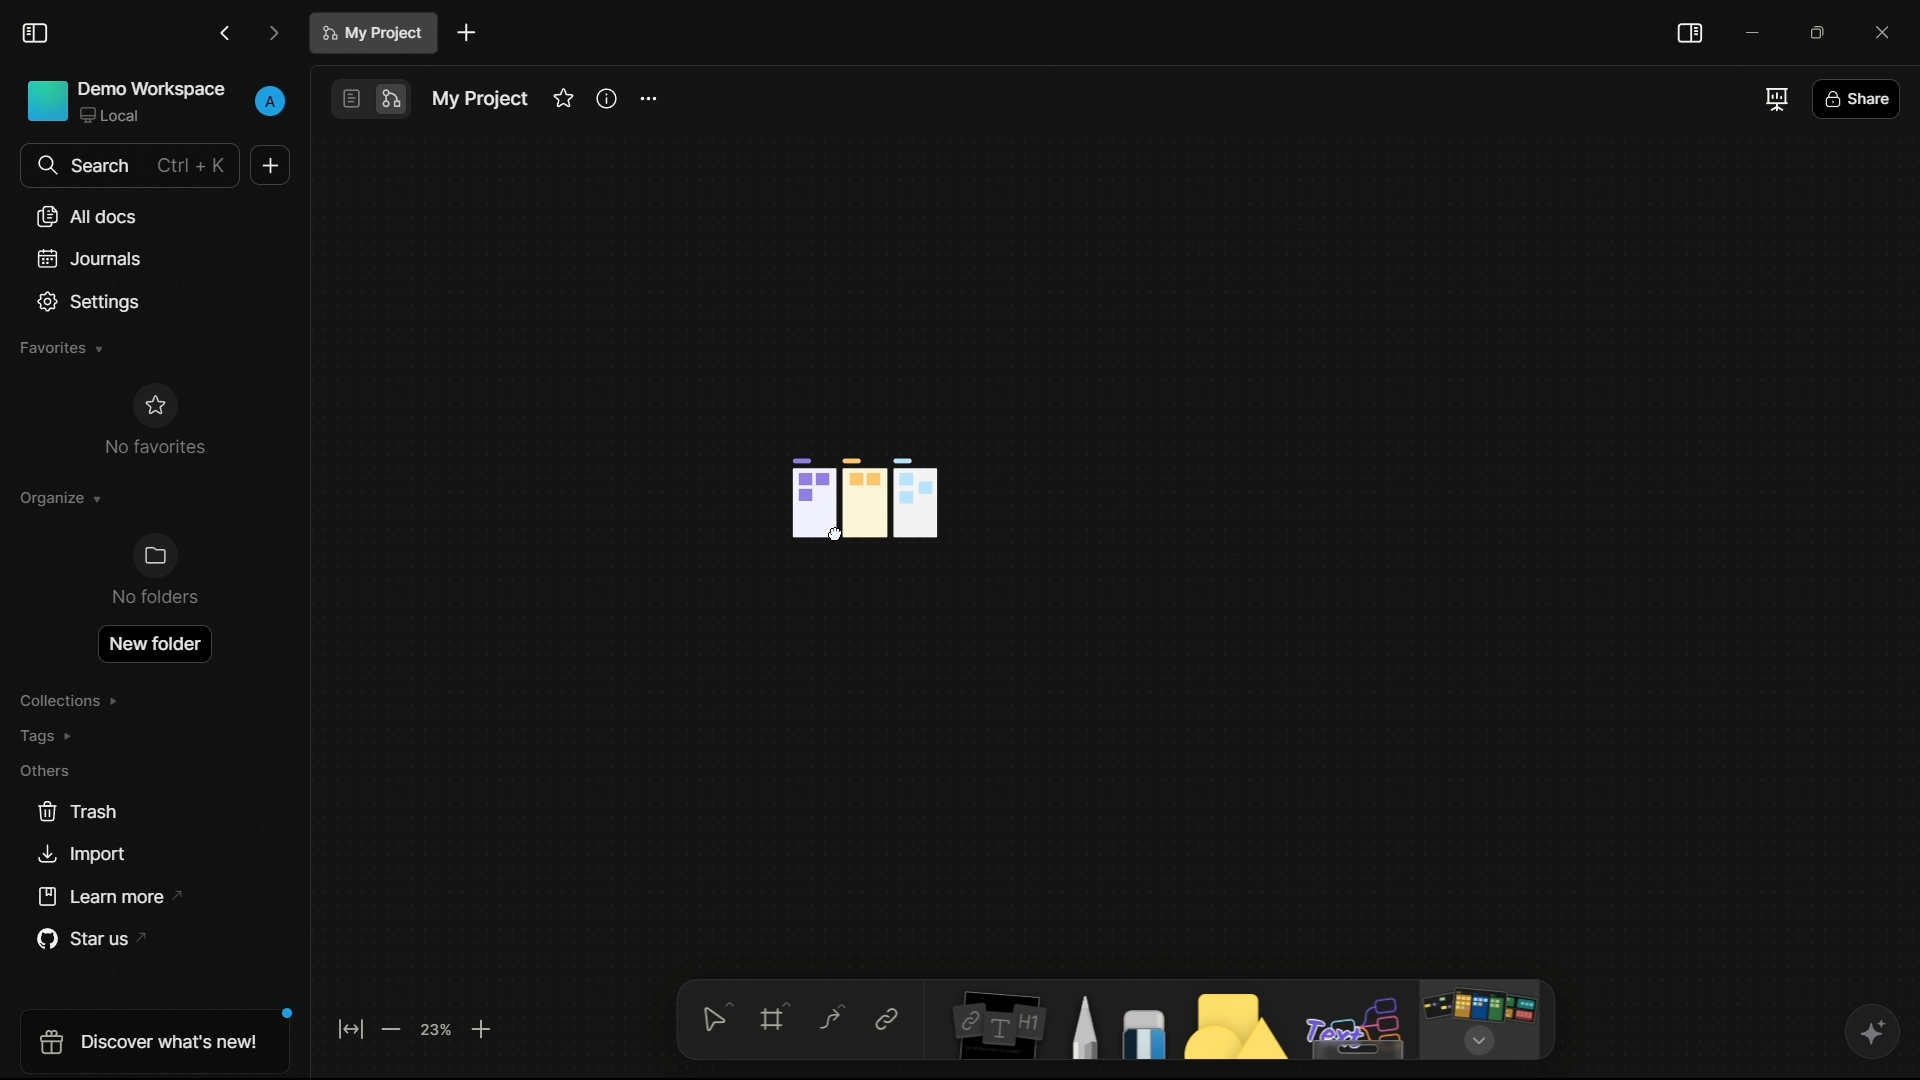  I want to click on edgeless mode, so click(389, 100).